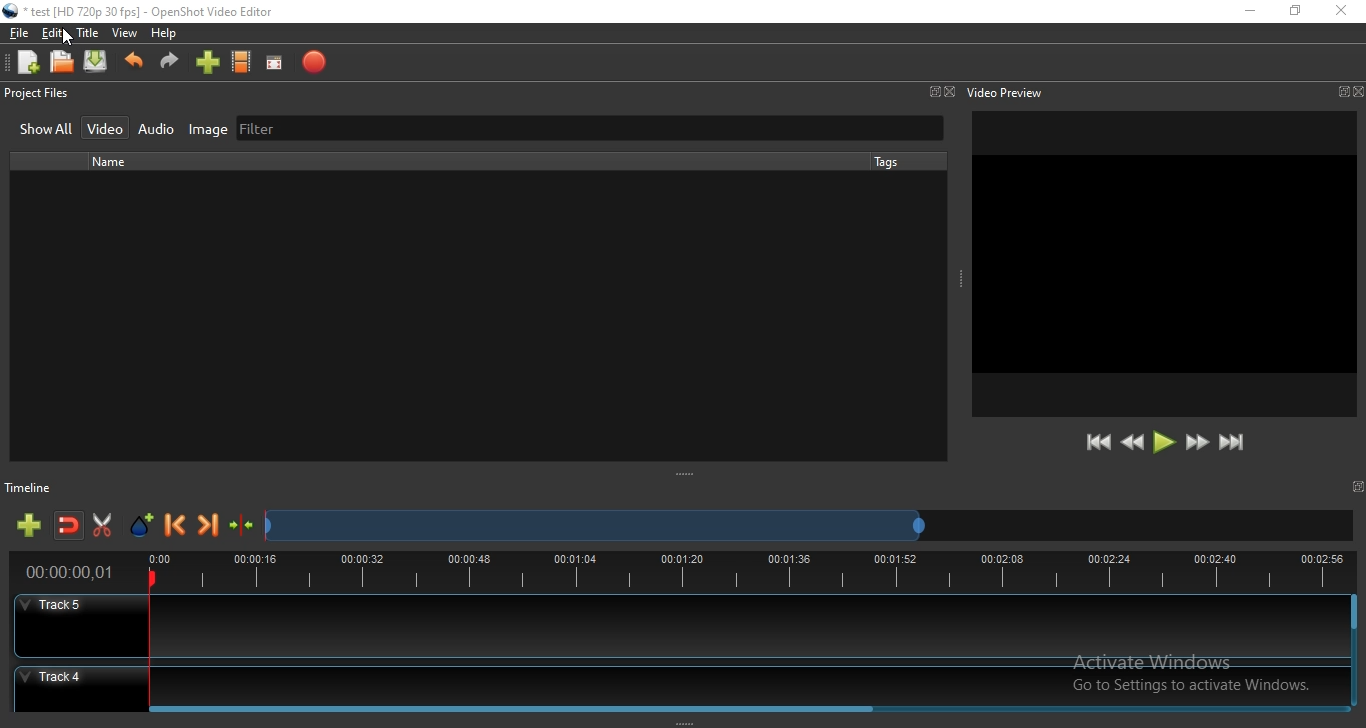 This screenshot has height=728, width=1366. I want to click on Timeline scrub, so click(593, 527).